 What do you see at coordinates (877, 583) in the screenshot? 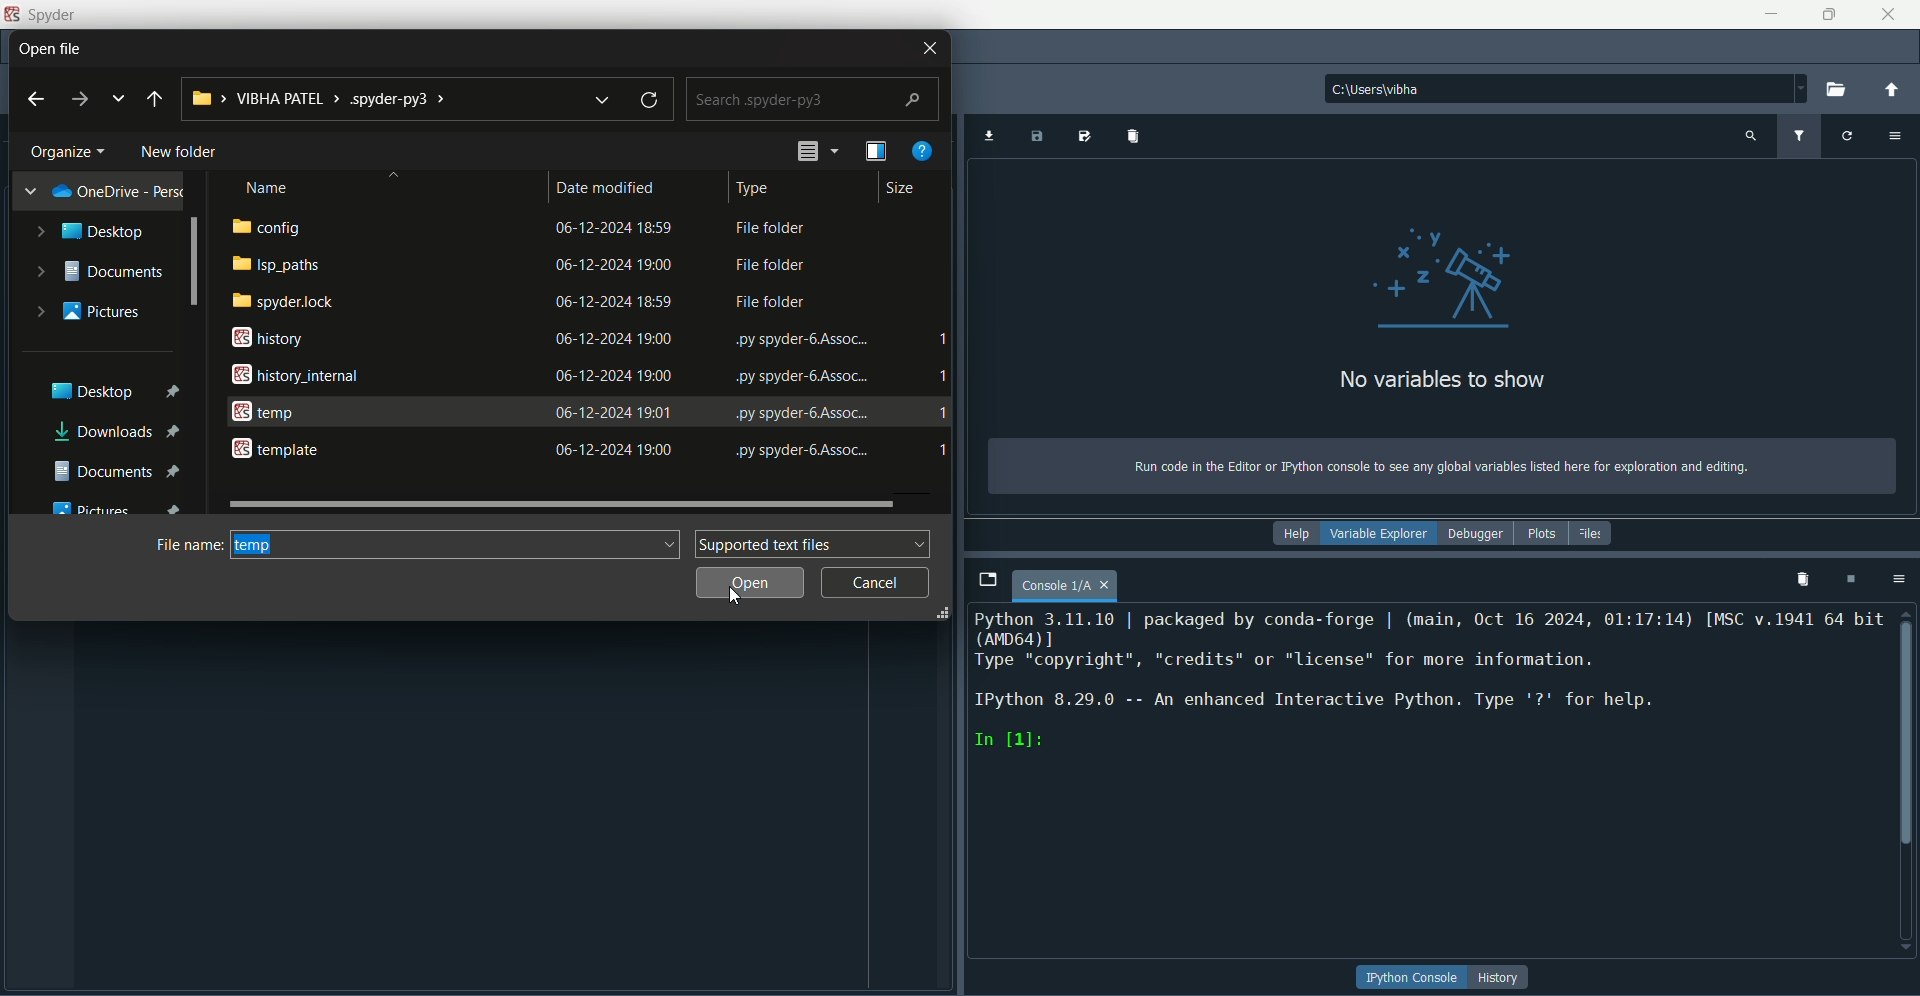
I see `cancel` at bounding box center [877, 583].